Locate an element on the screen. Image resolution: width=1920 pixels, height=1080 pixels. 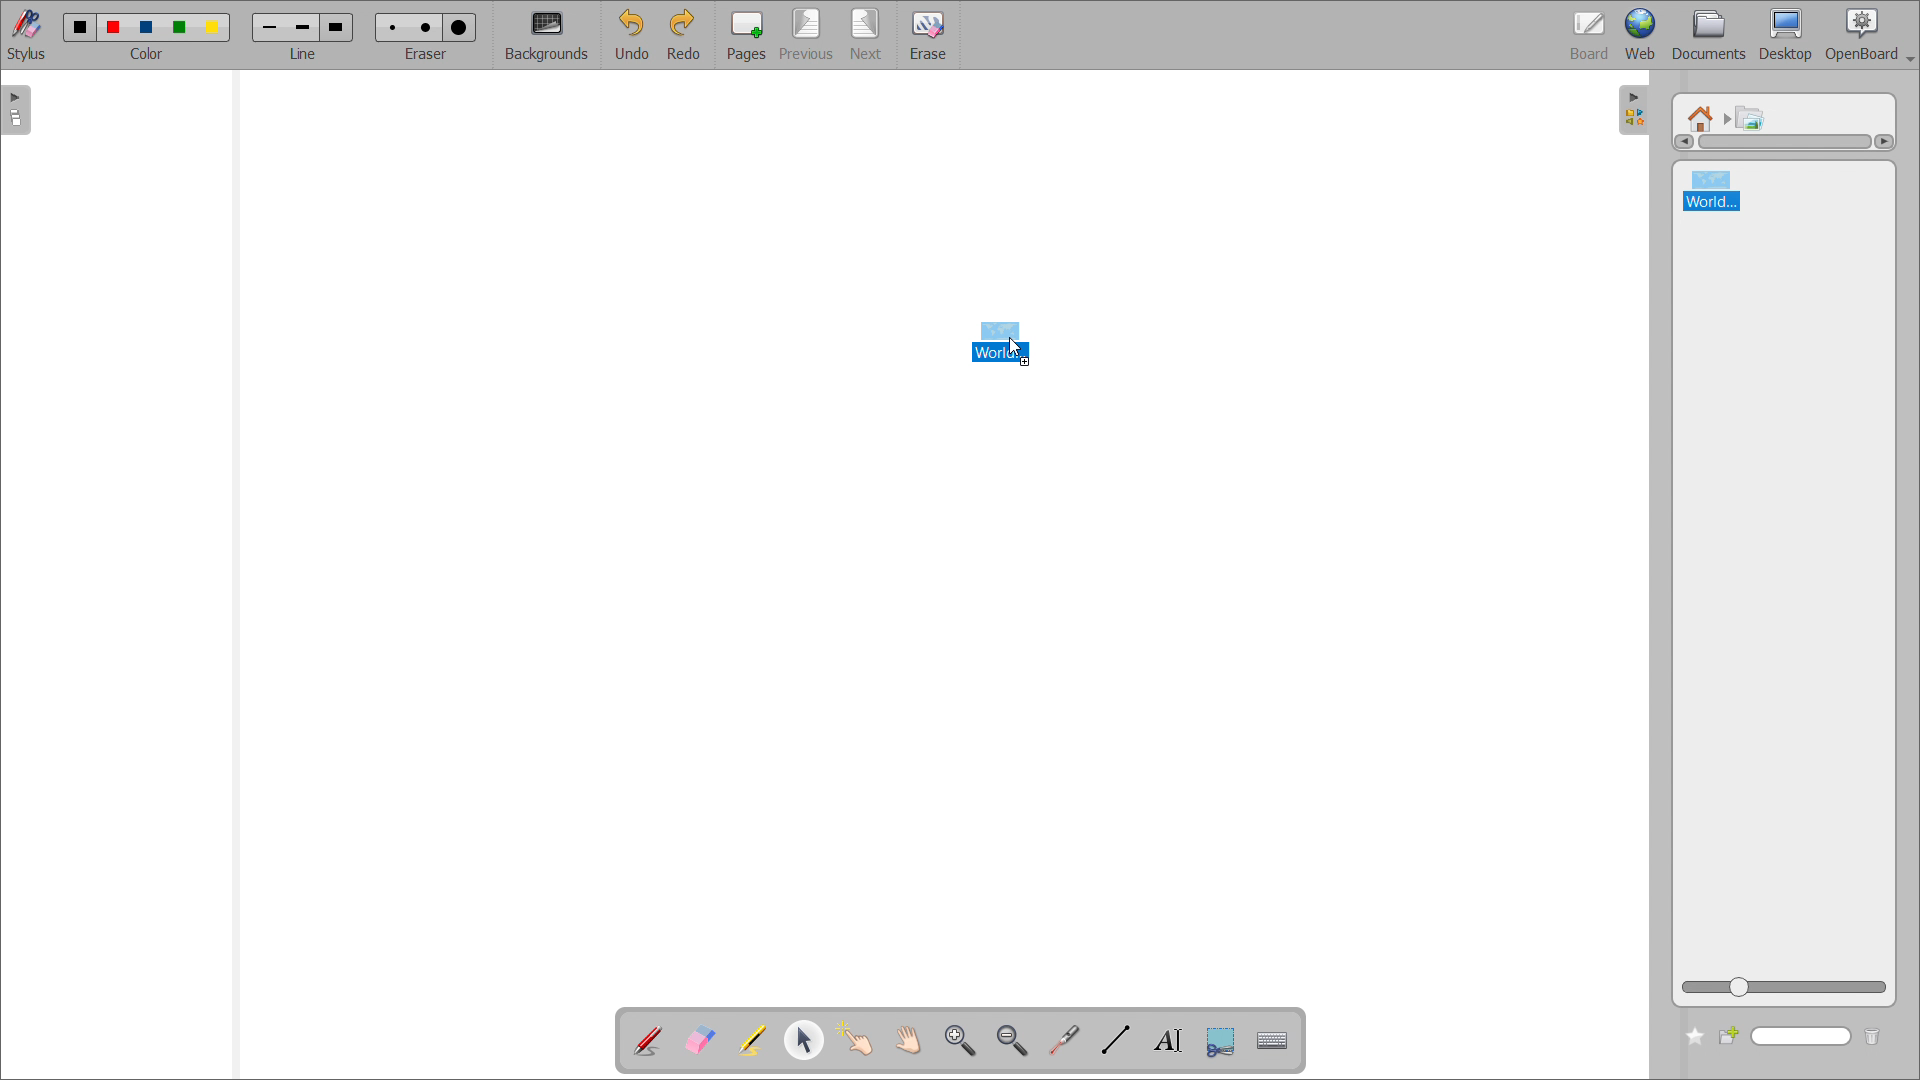
scrollbar is located at coordinates (1786, 142).